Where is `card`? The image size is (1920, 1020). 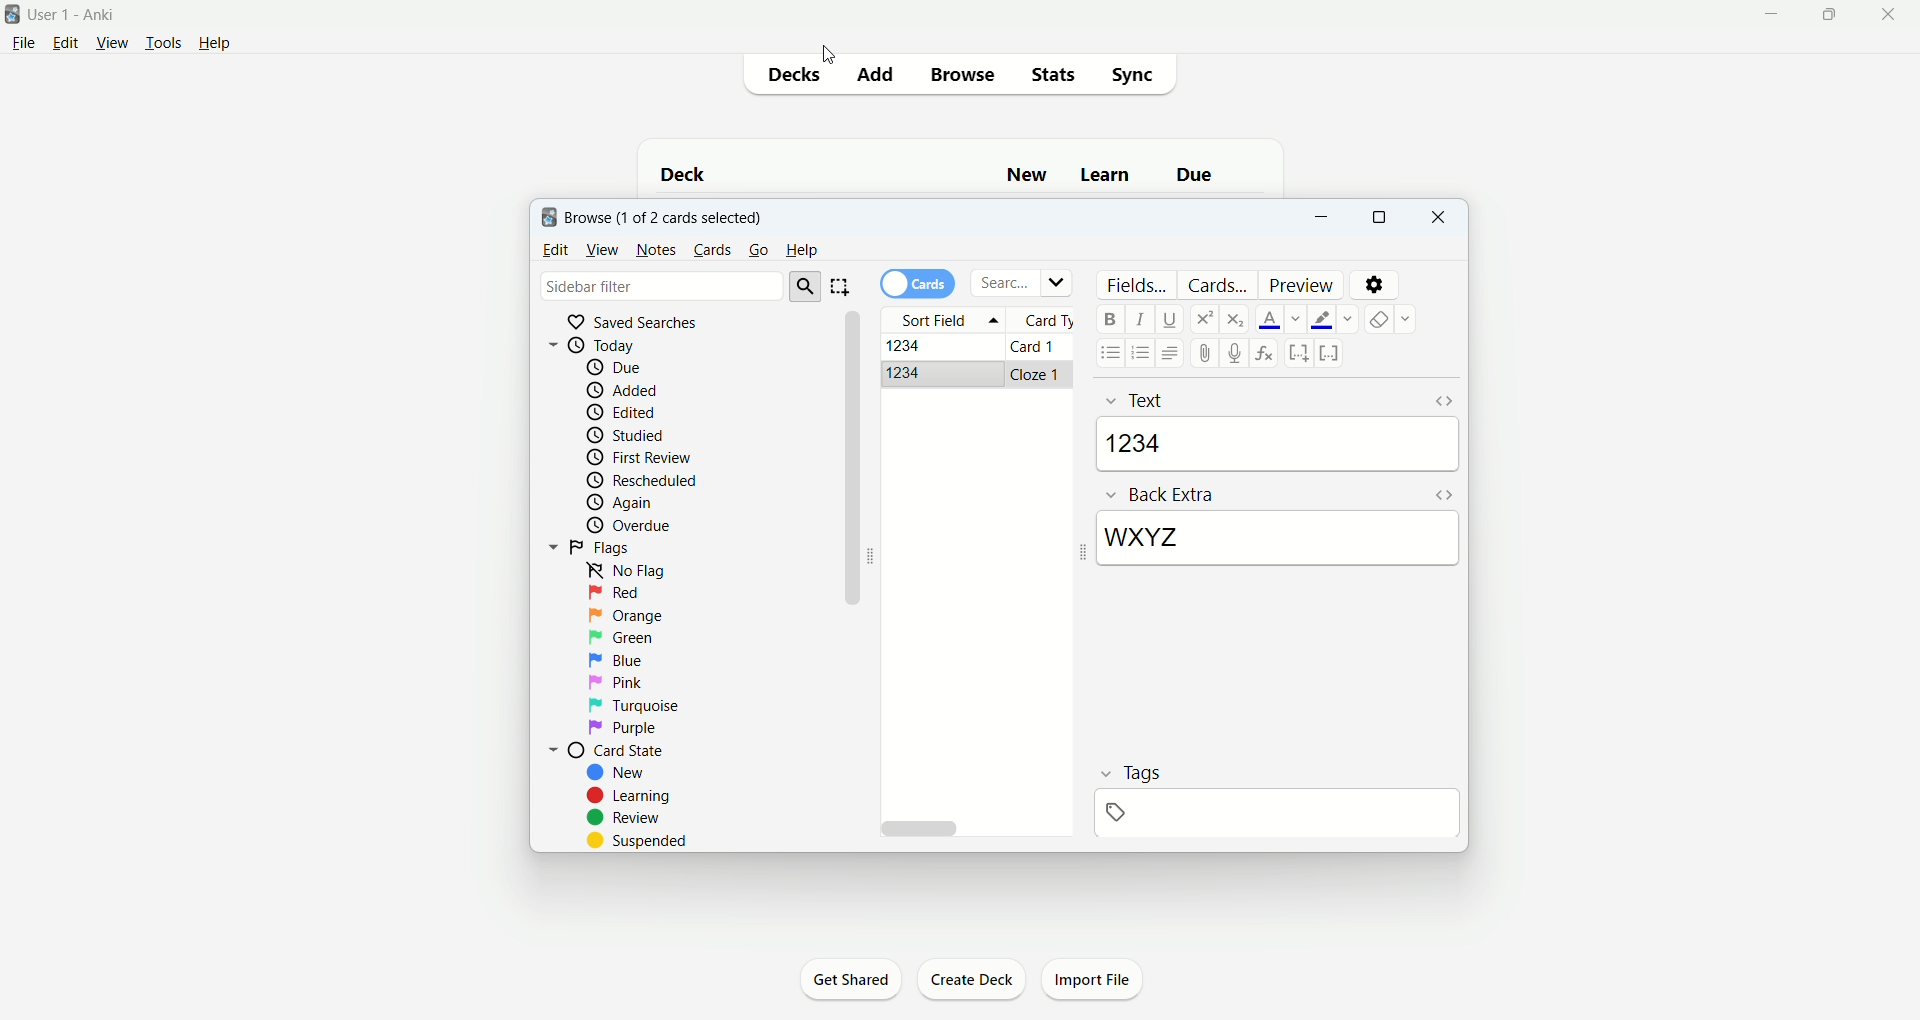
card is located at coordinates (1220, 285).